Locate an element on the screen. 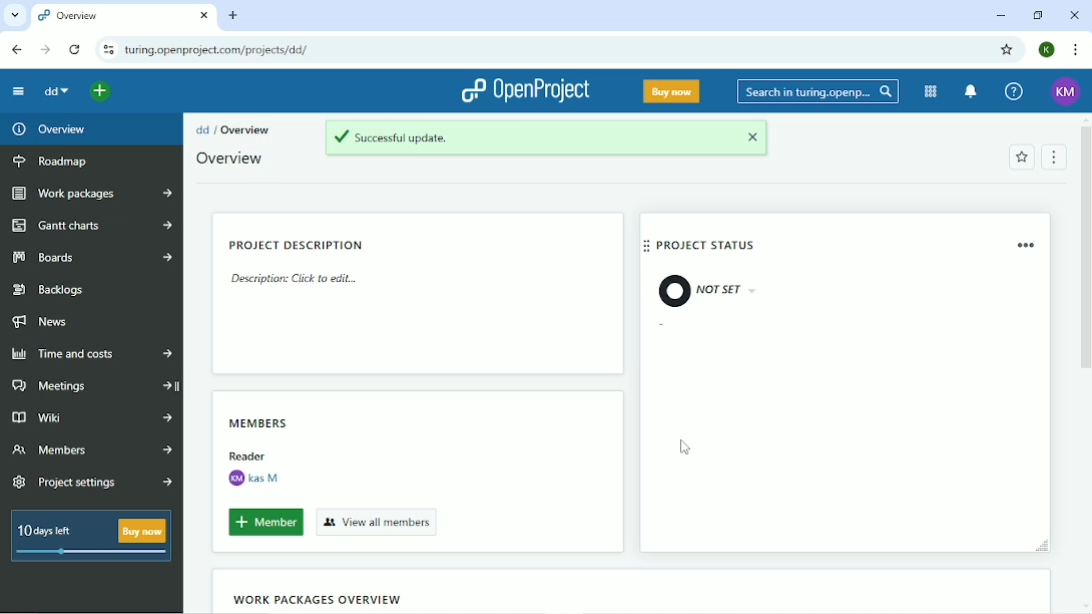 The width and height of the screenshot is (1092, 614). Account is located at coordinates (1064, 92).